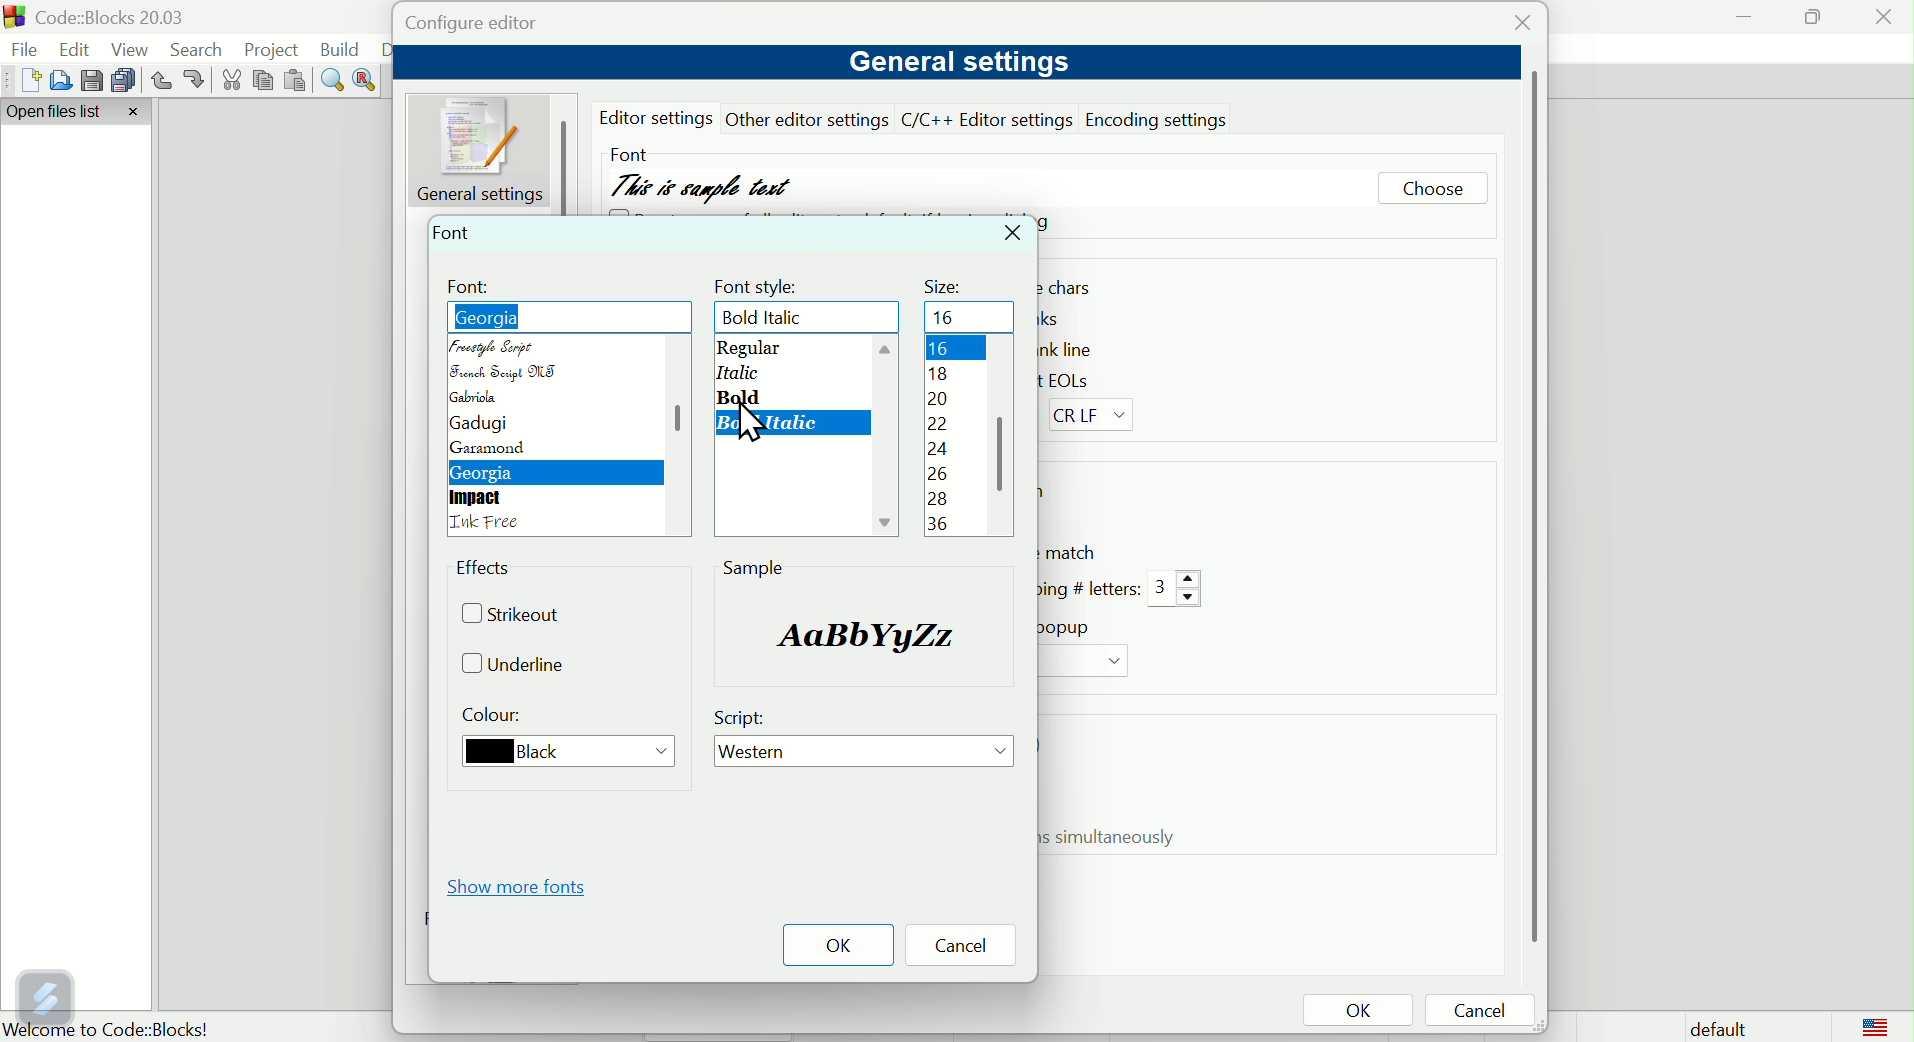 The image size is (1914, 1042). What do you see at coordinates (942, 426) in the screenshot?
I see `22` at bounding box center [942, 426].